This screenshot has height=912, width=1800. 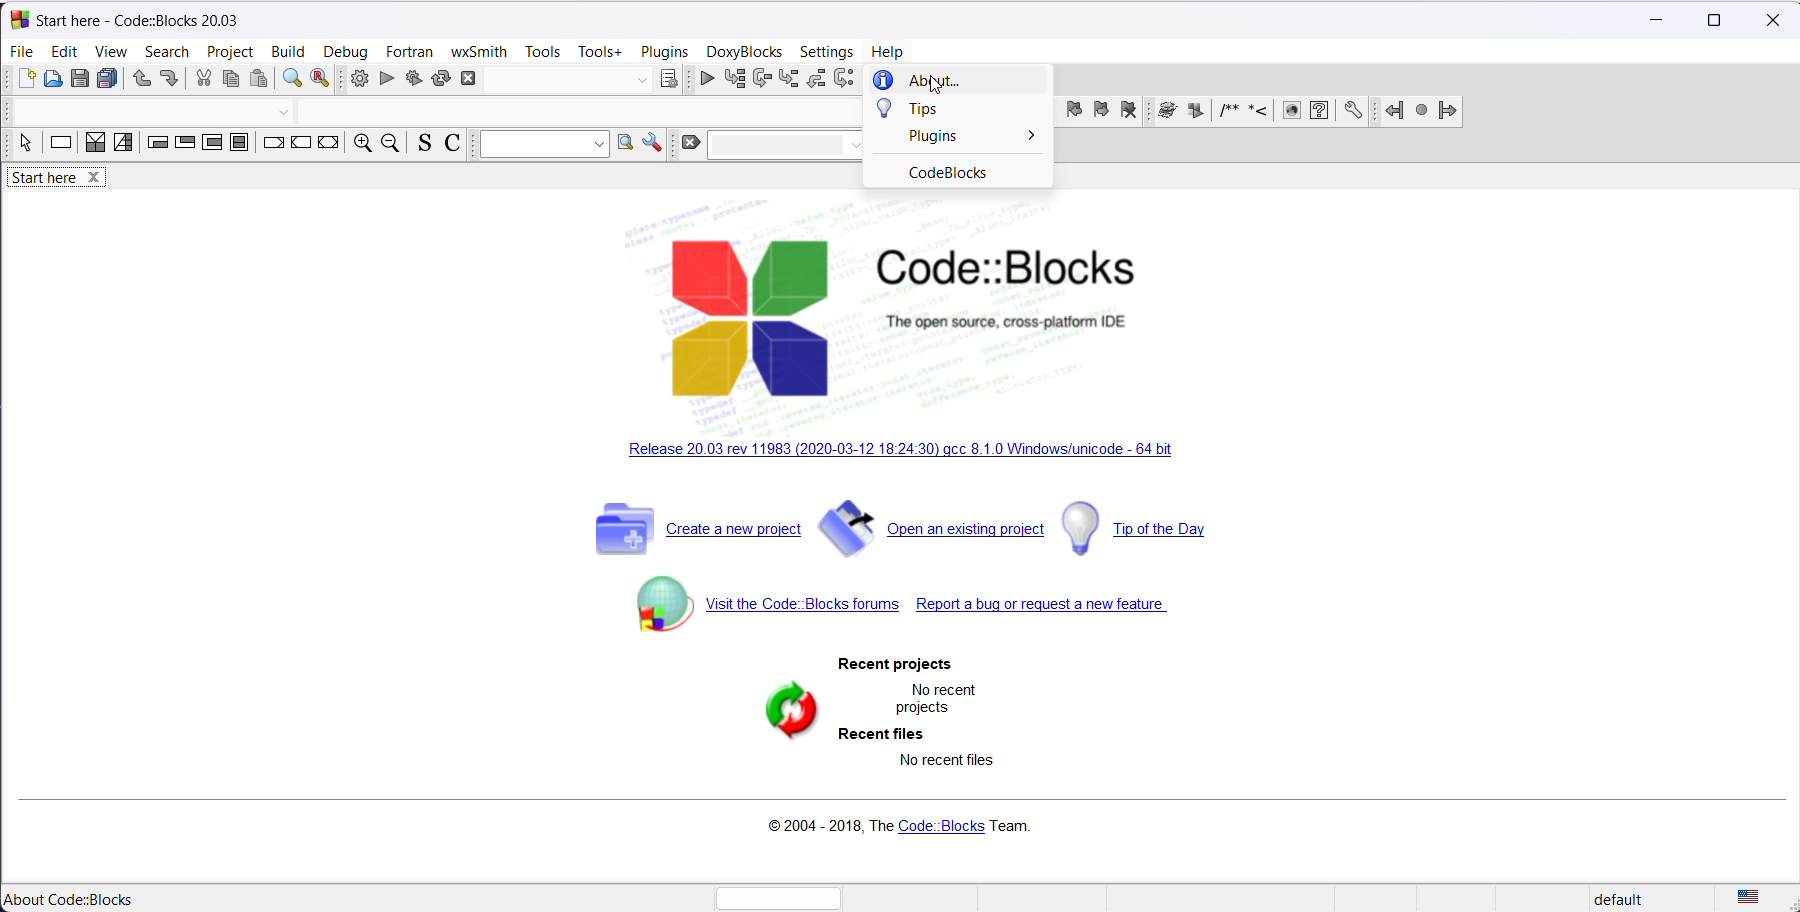 I want to click on help, so click(x=890, y=51).